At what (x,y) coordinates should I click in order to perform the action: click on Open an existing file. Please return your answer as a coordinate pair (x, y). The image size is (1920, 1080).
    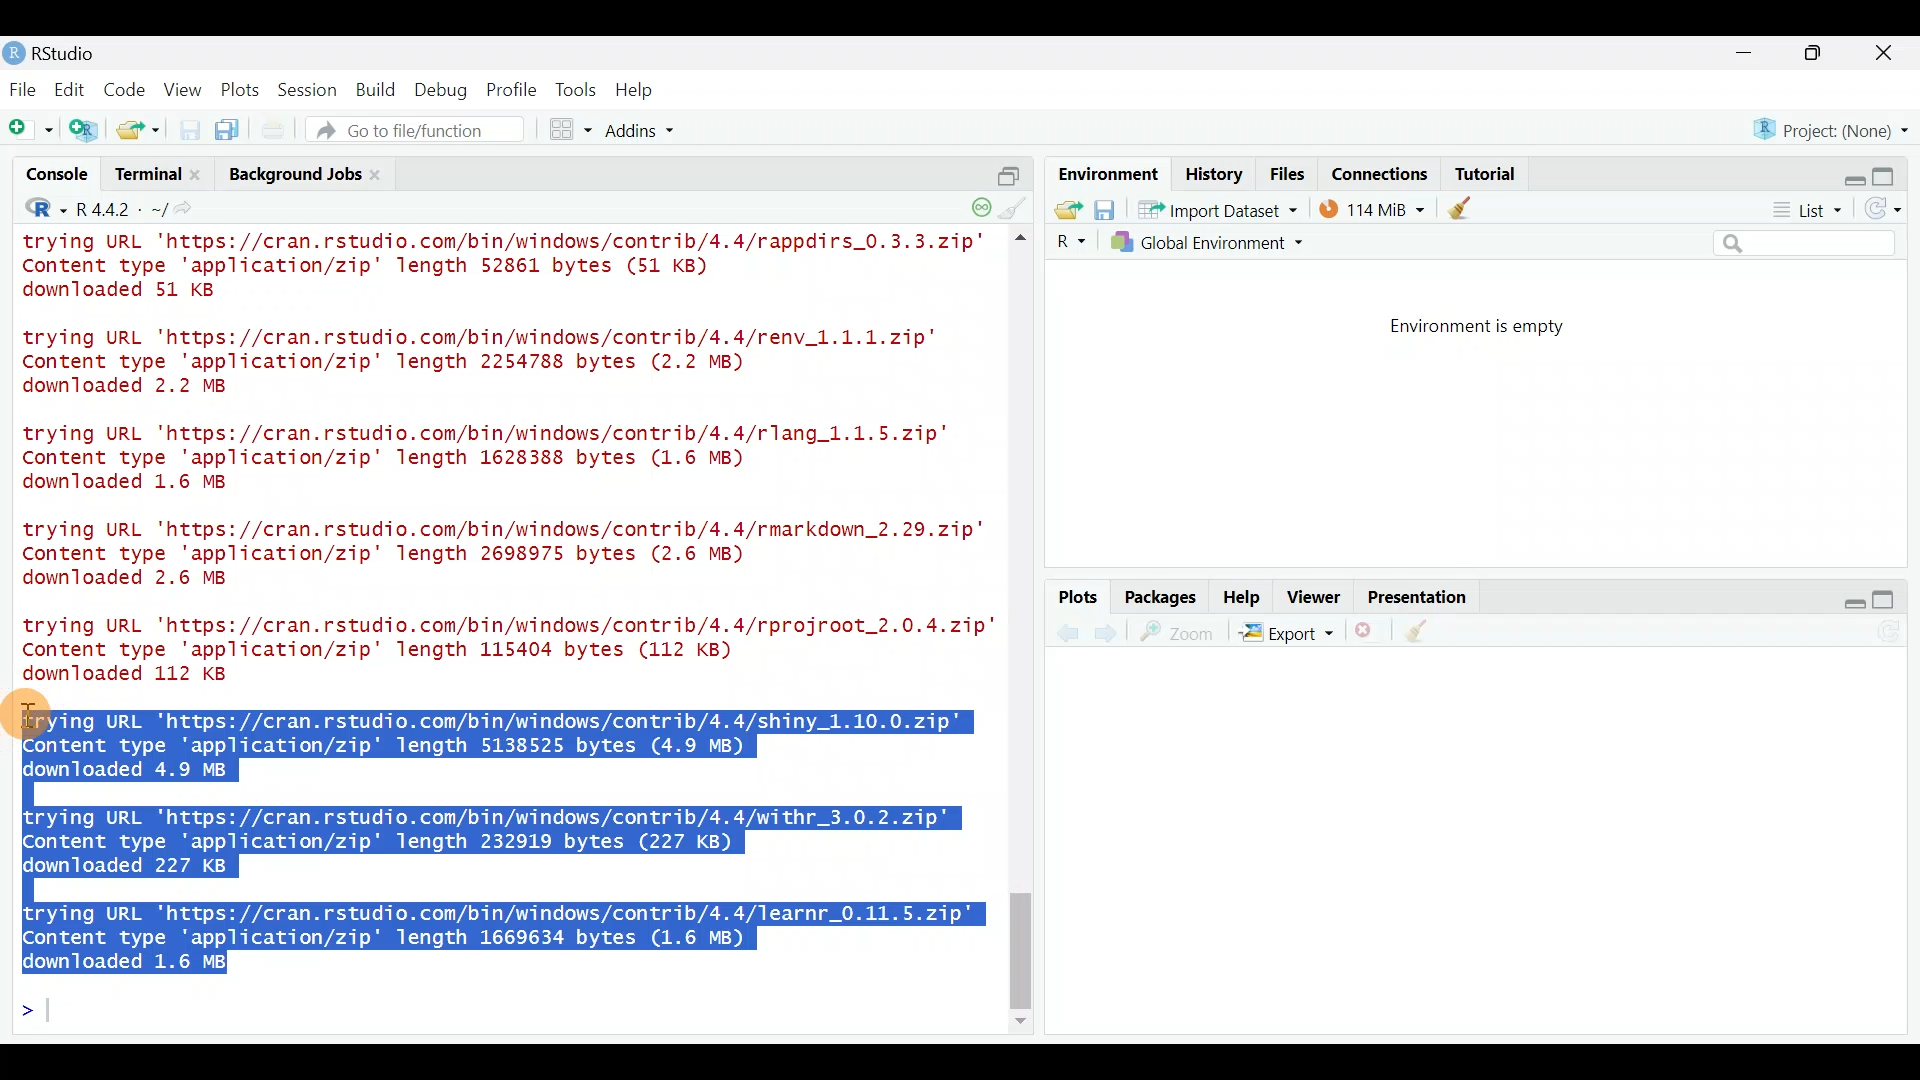
    Looking at the image, I should click on (140, 132).